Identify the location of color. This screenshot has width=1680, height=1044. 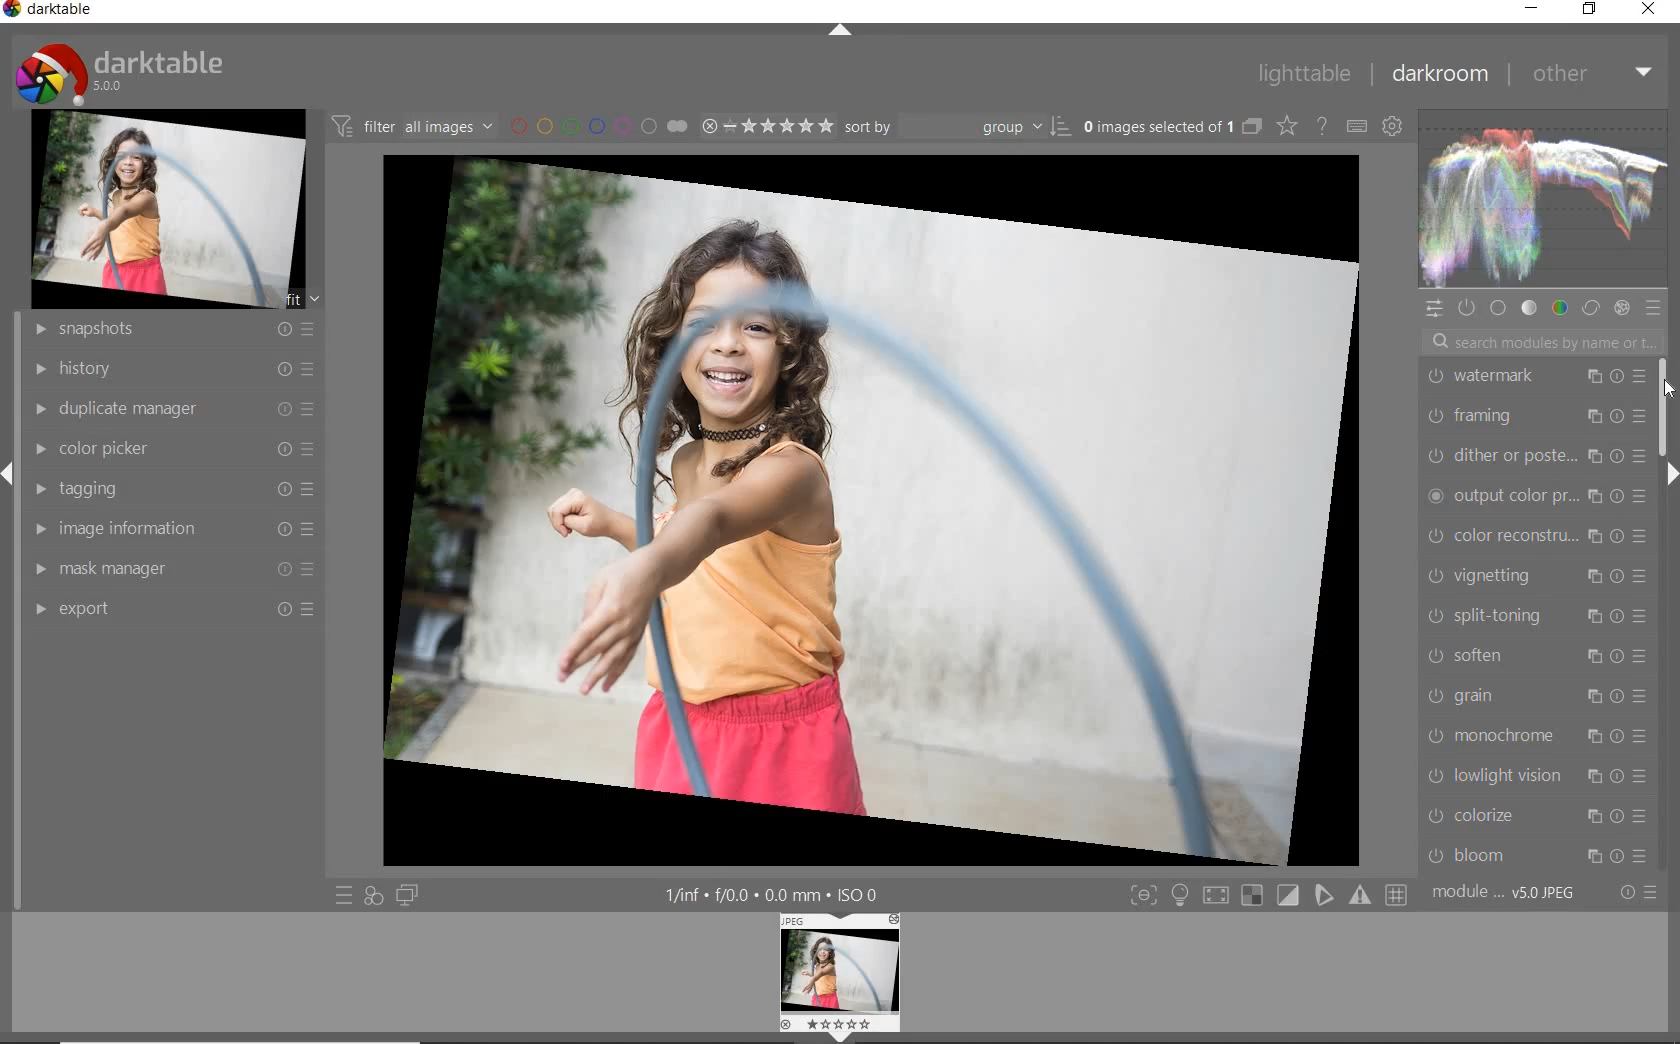
(1561, 310).